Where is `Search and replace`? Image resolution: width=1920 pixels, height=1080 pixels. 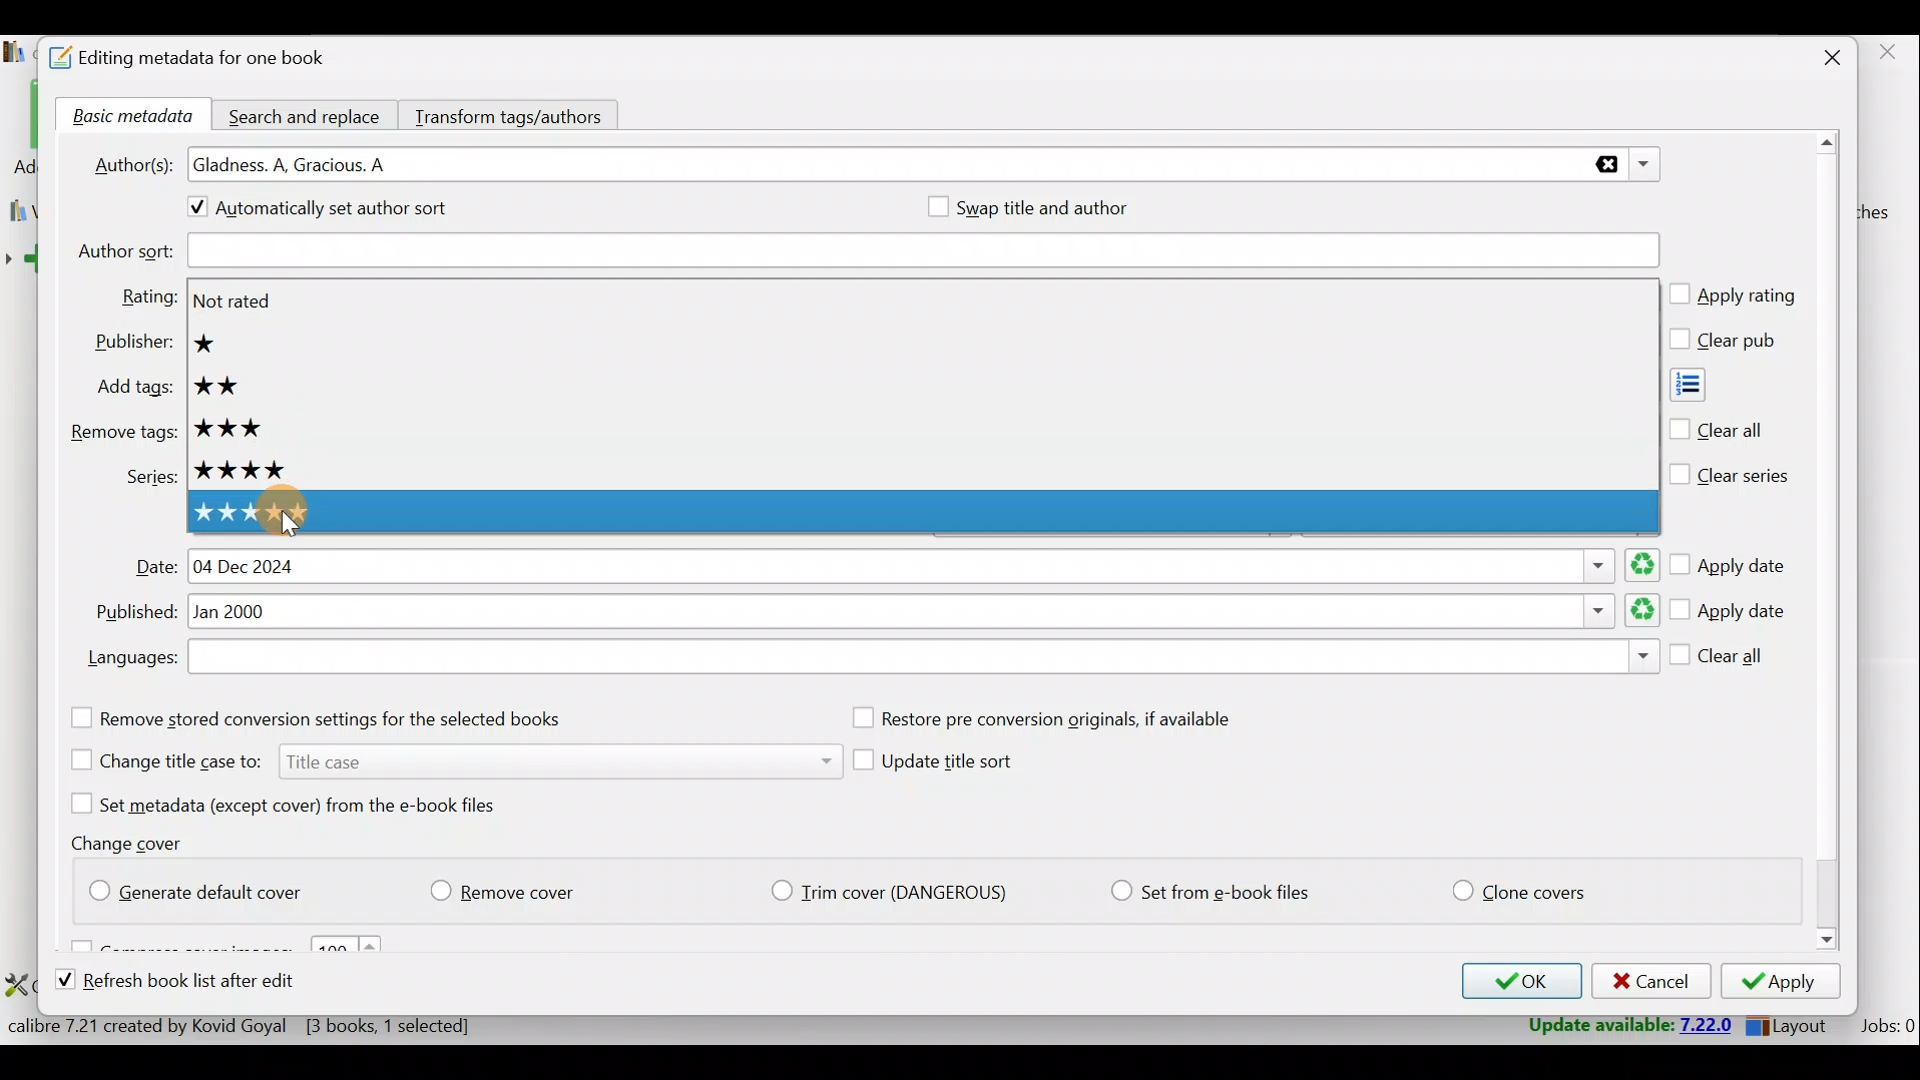 Search and replace is located at coordinates (307, 114).